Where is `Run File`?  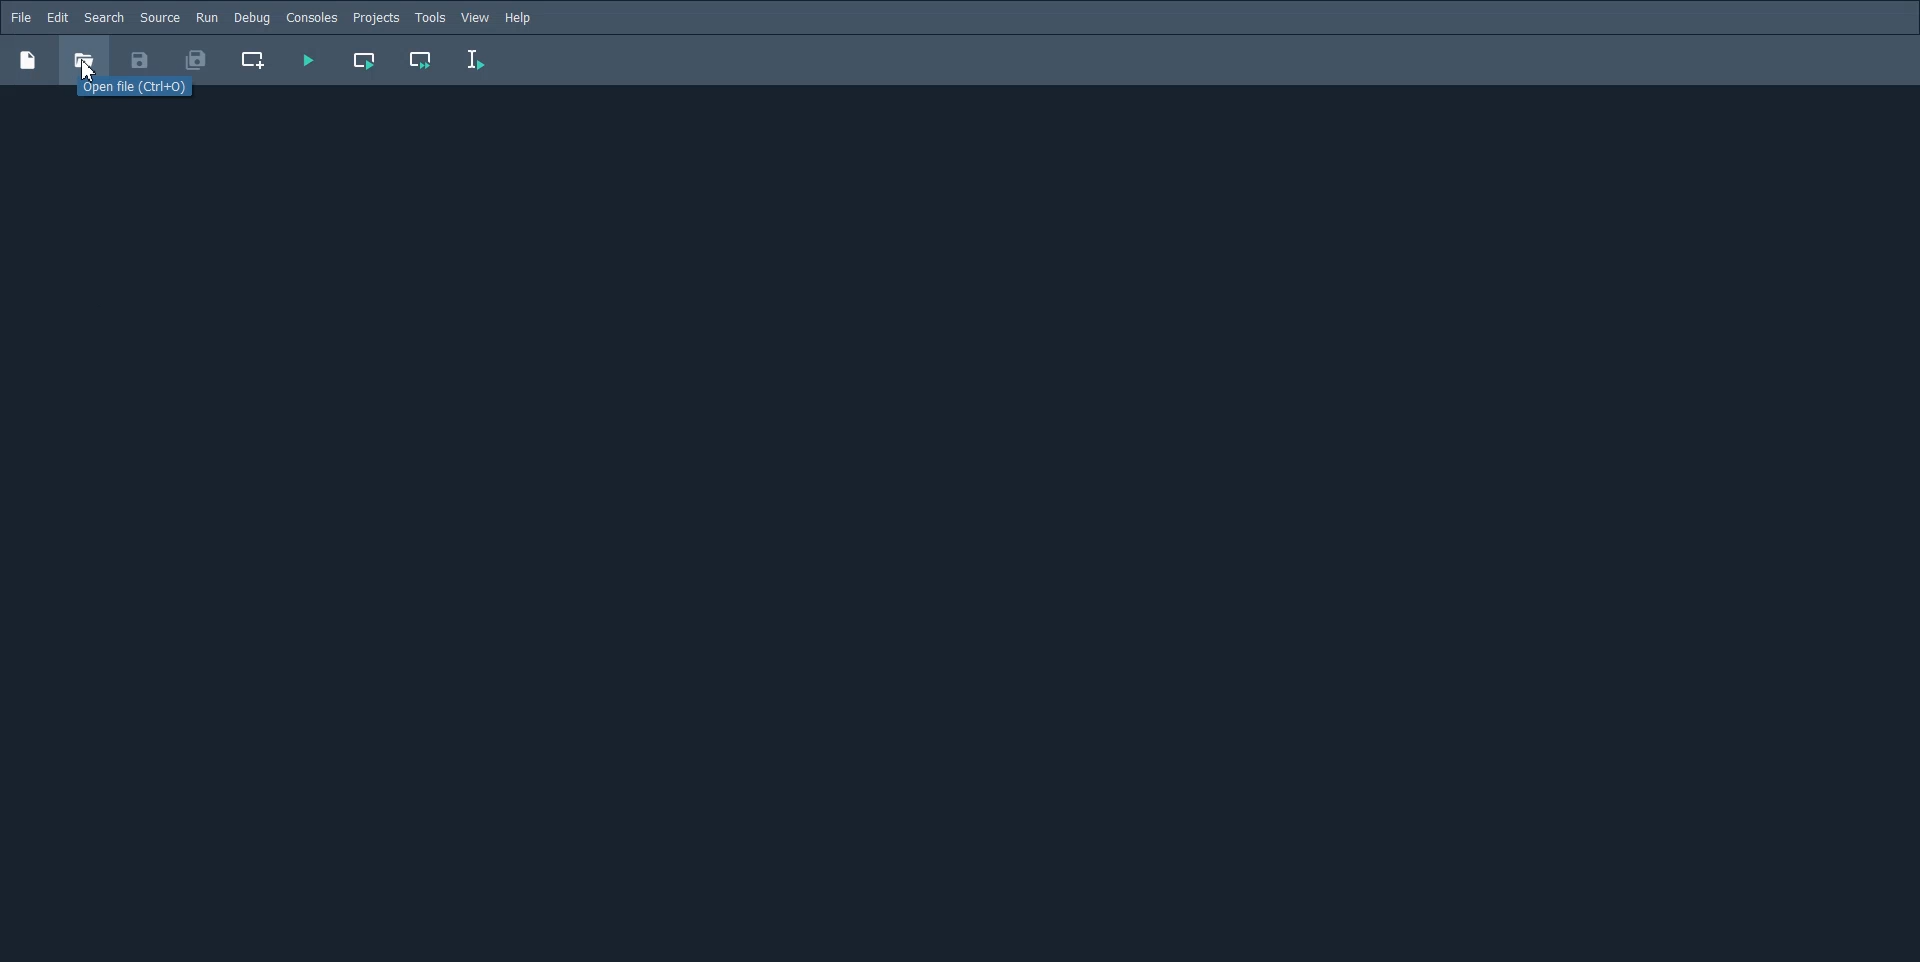 Run File is located at coordinates (308, 60).